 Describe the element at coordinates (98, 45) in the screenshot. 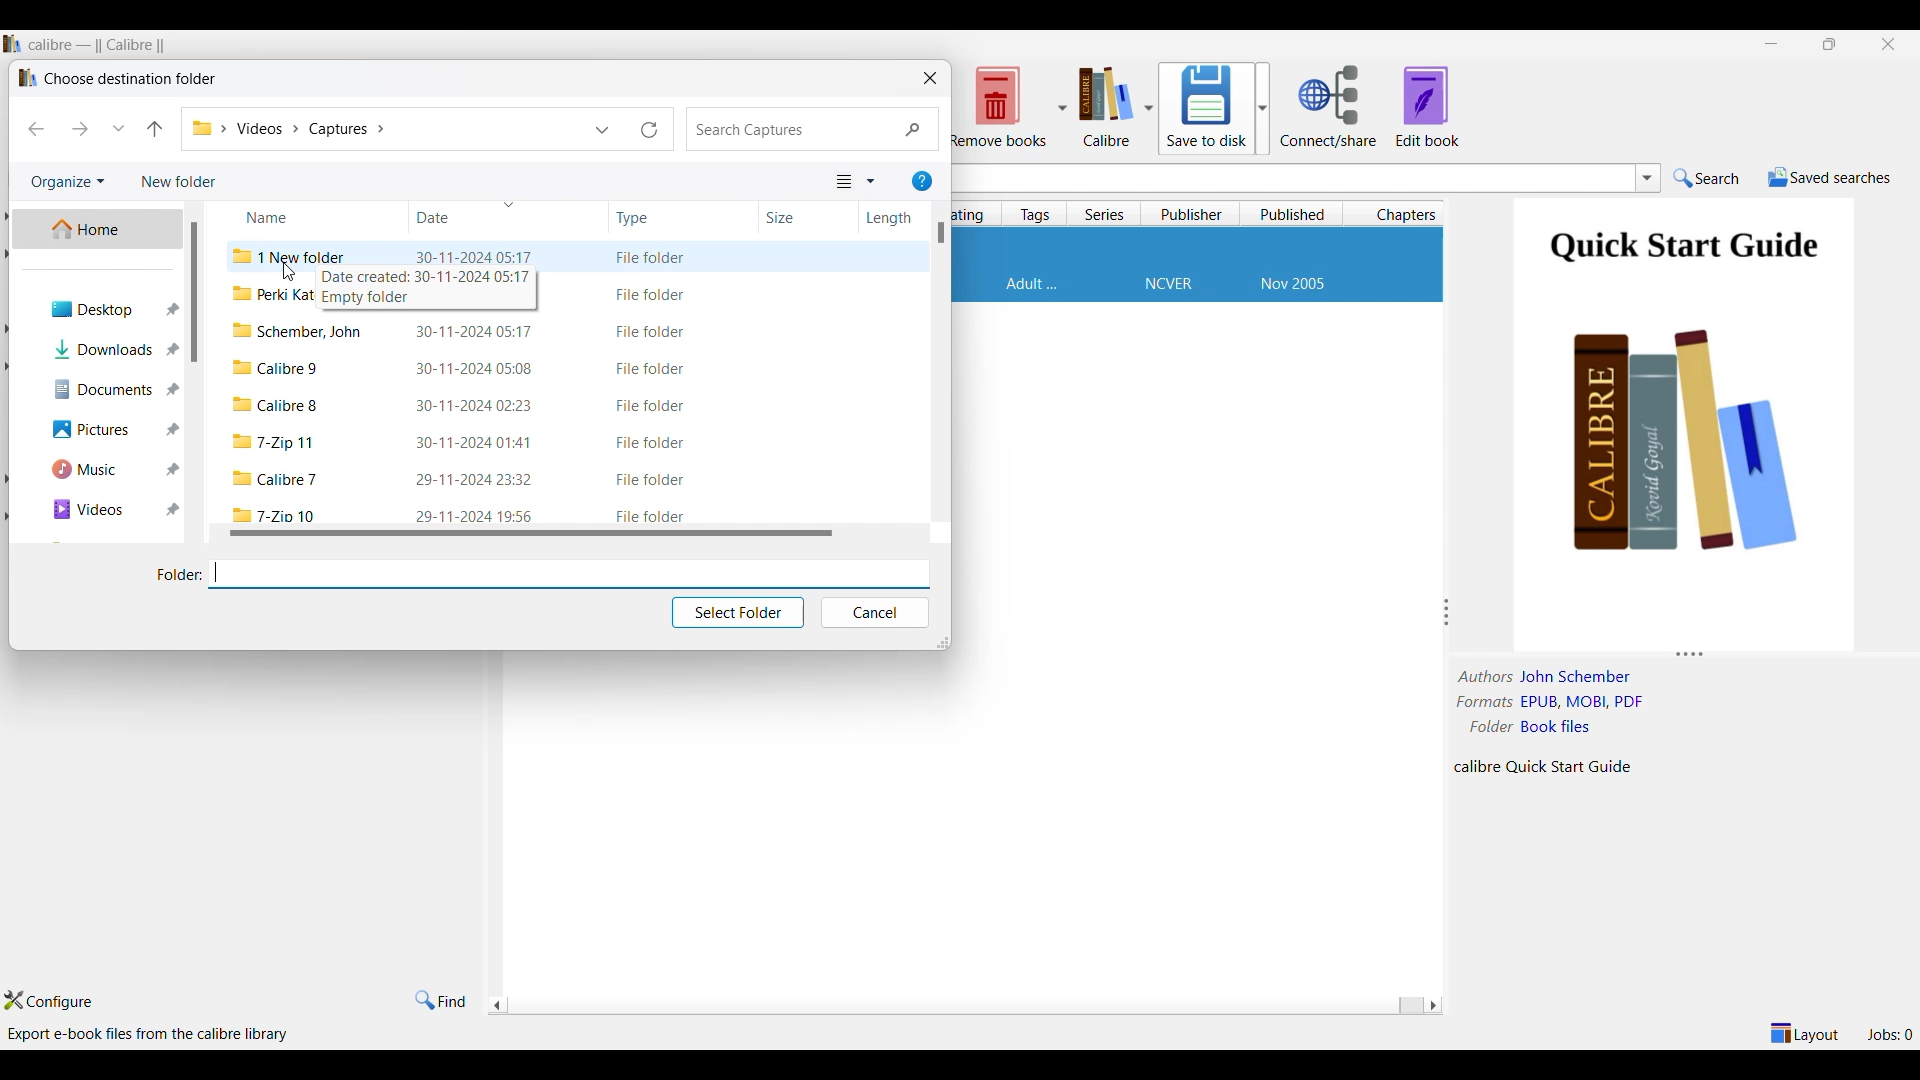

I see `Software name` at that location.